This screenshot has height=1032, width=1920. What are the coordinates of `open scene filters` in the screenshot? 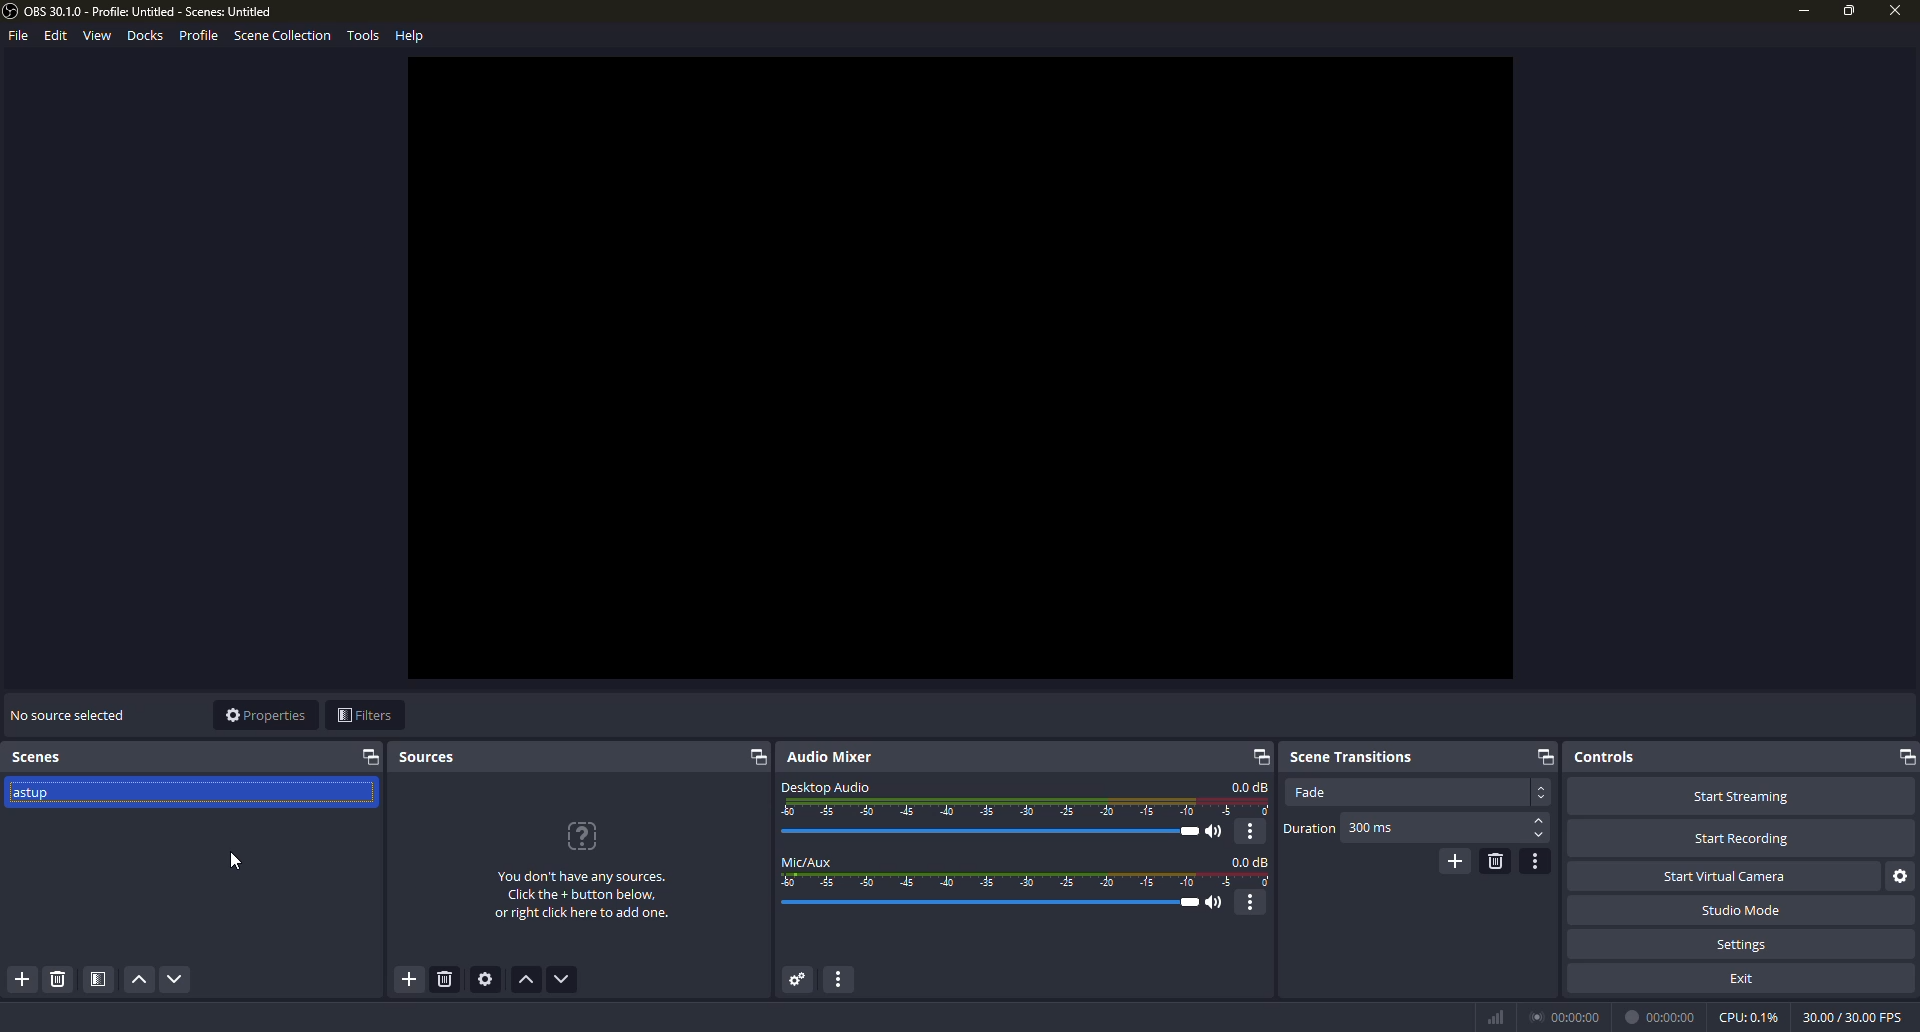 It's located at (99, 980).